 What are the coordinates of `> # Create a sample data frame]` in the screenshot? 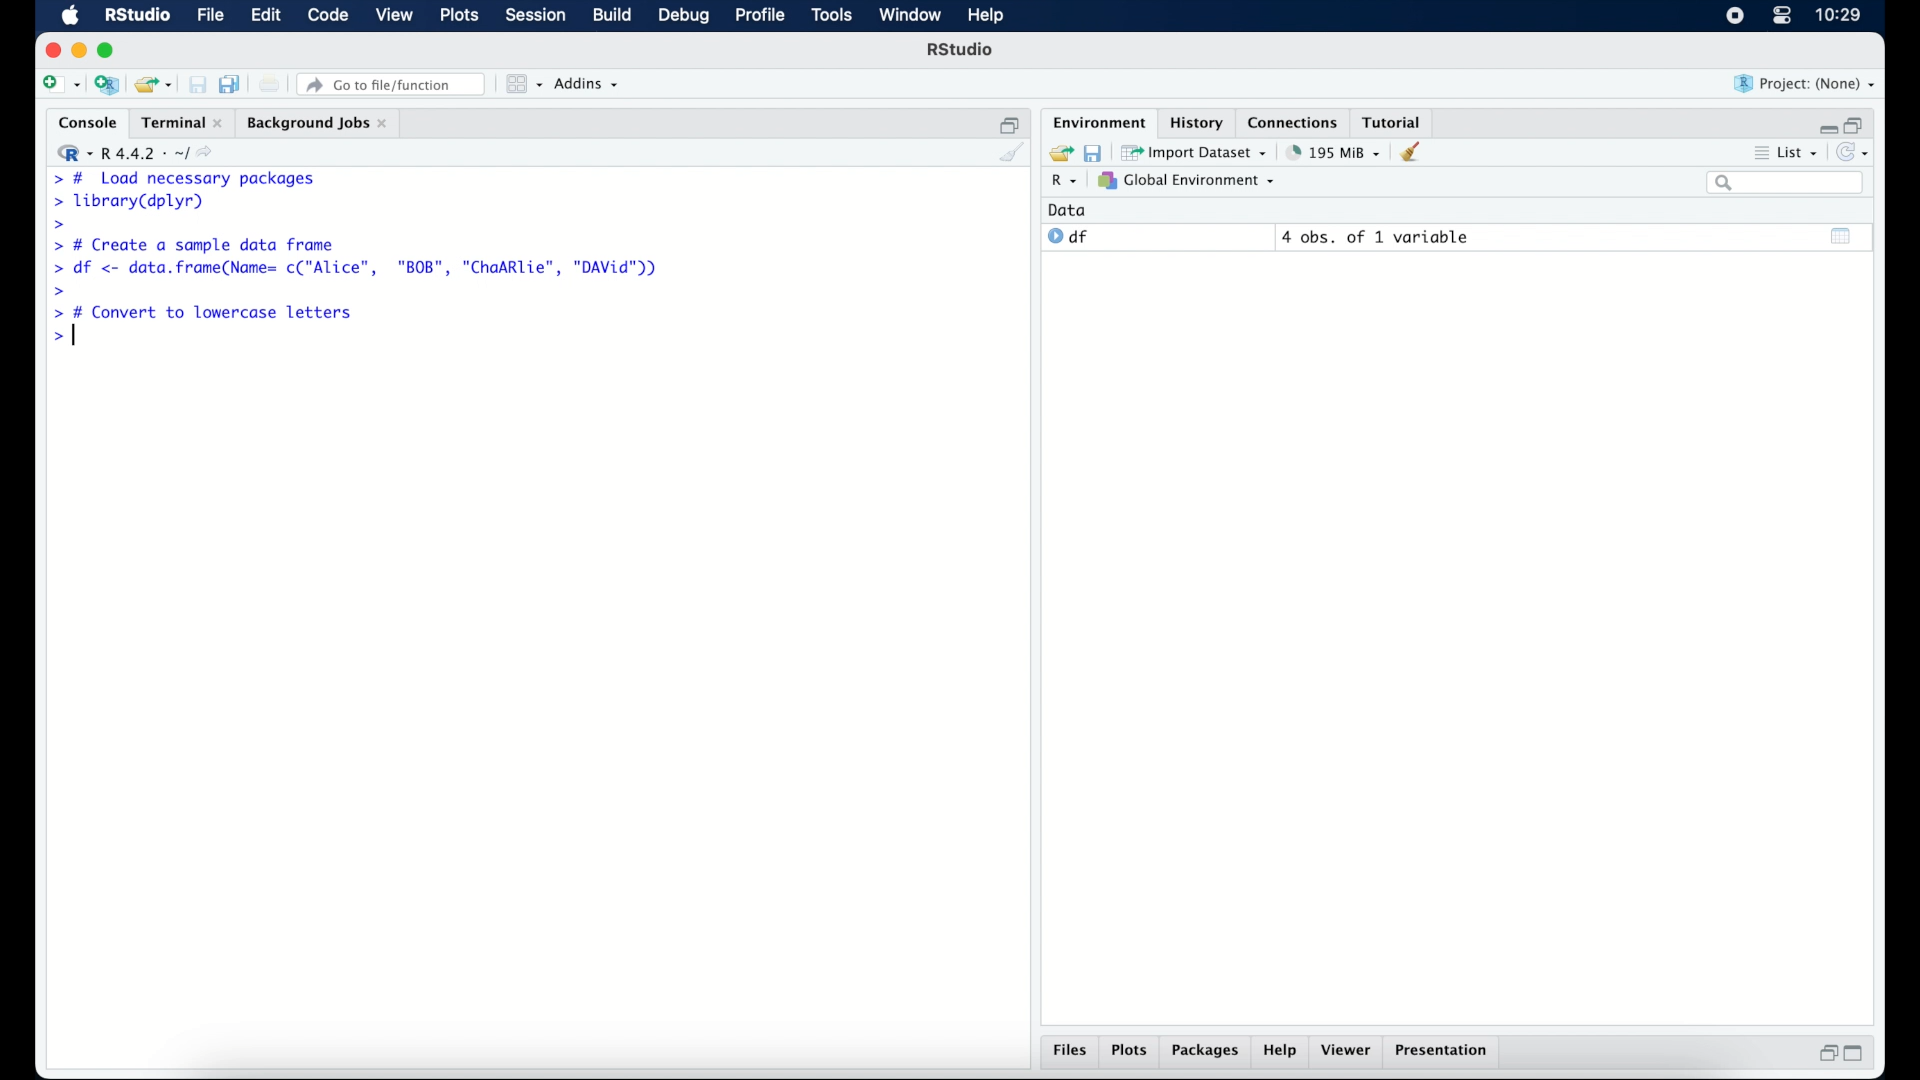 It's located at (198, 244).